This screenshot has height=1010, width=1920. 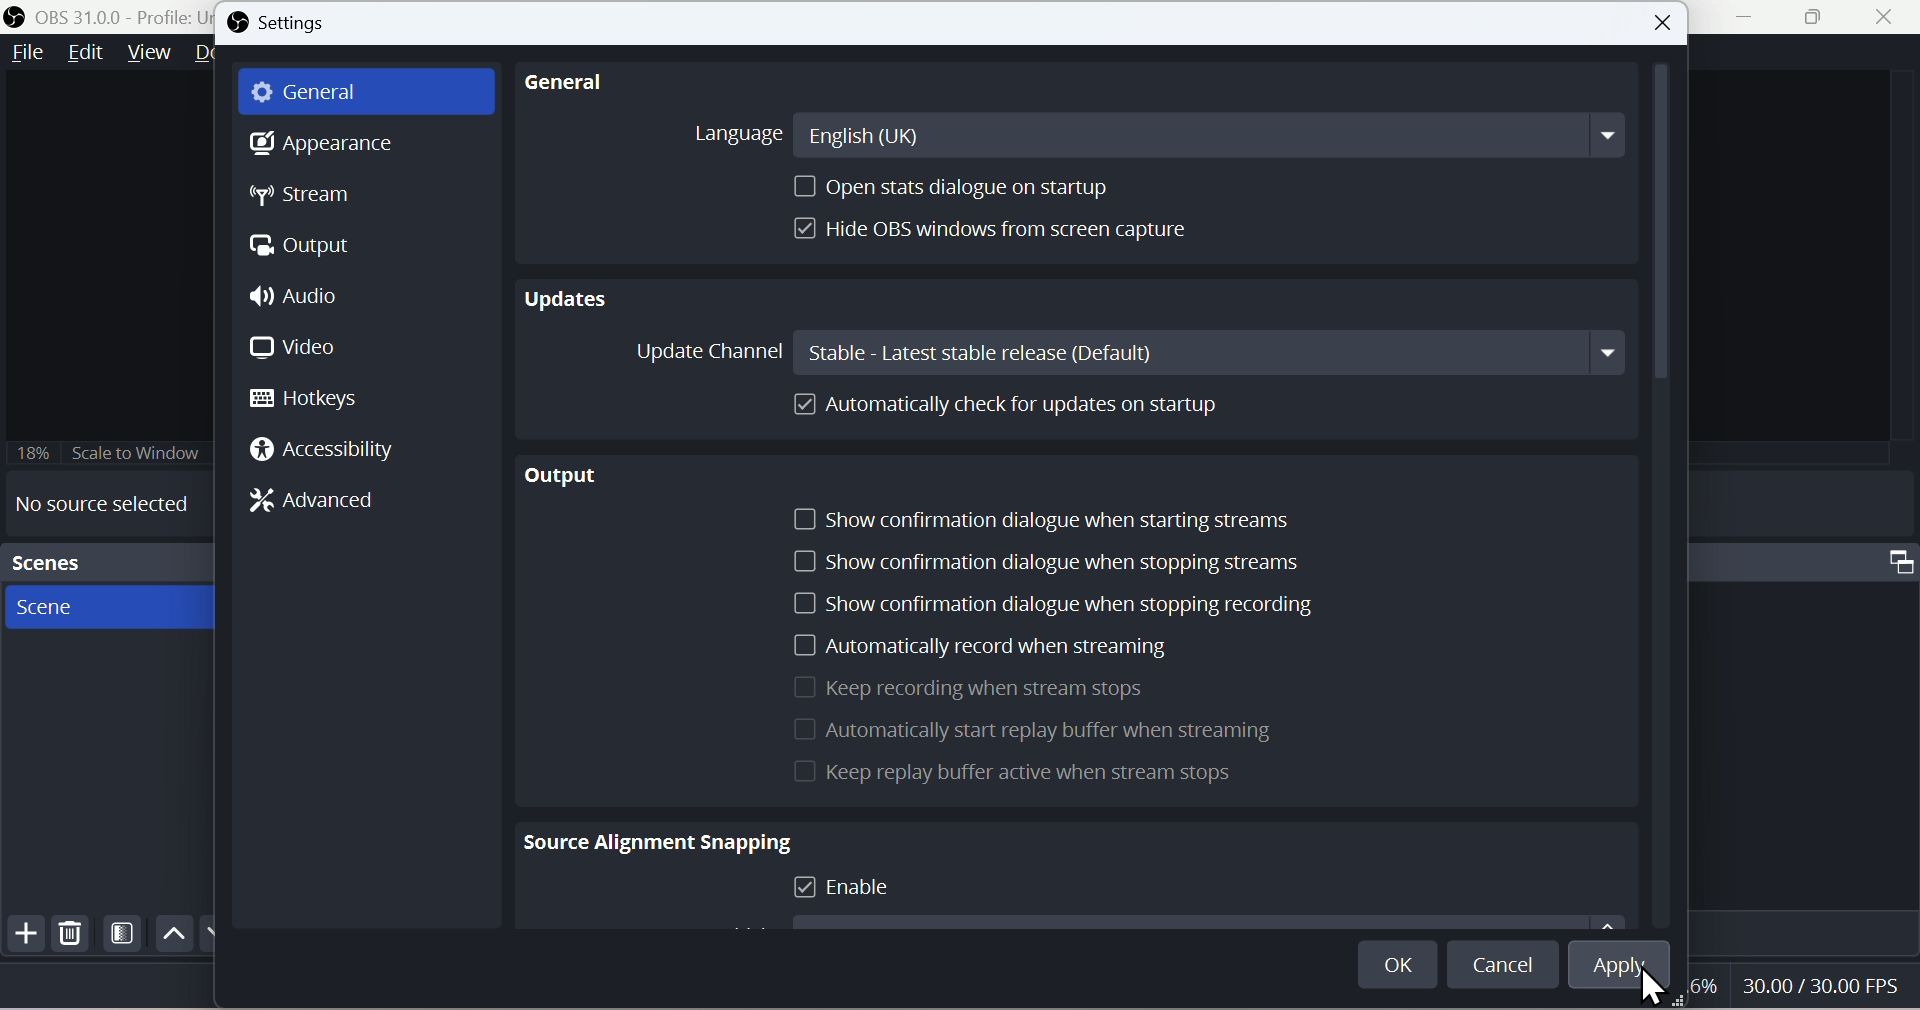 What do you see at coordinates (1660, 21) in the screenshot?
I see `close` at bounding box center [1660, 21].